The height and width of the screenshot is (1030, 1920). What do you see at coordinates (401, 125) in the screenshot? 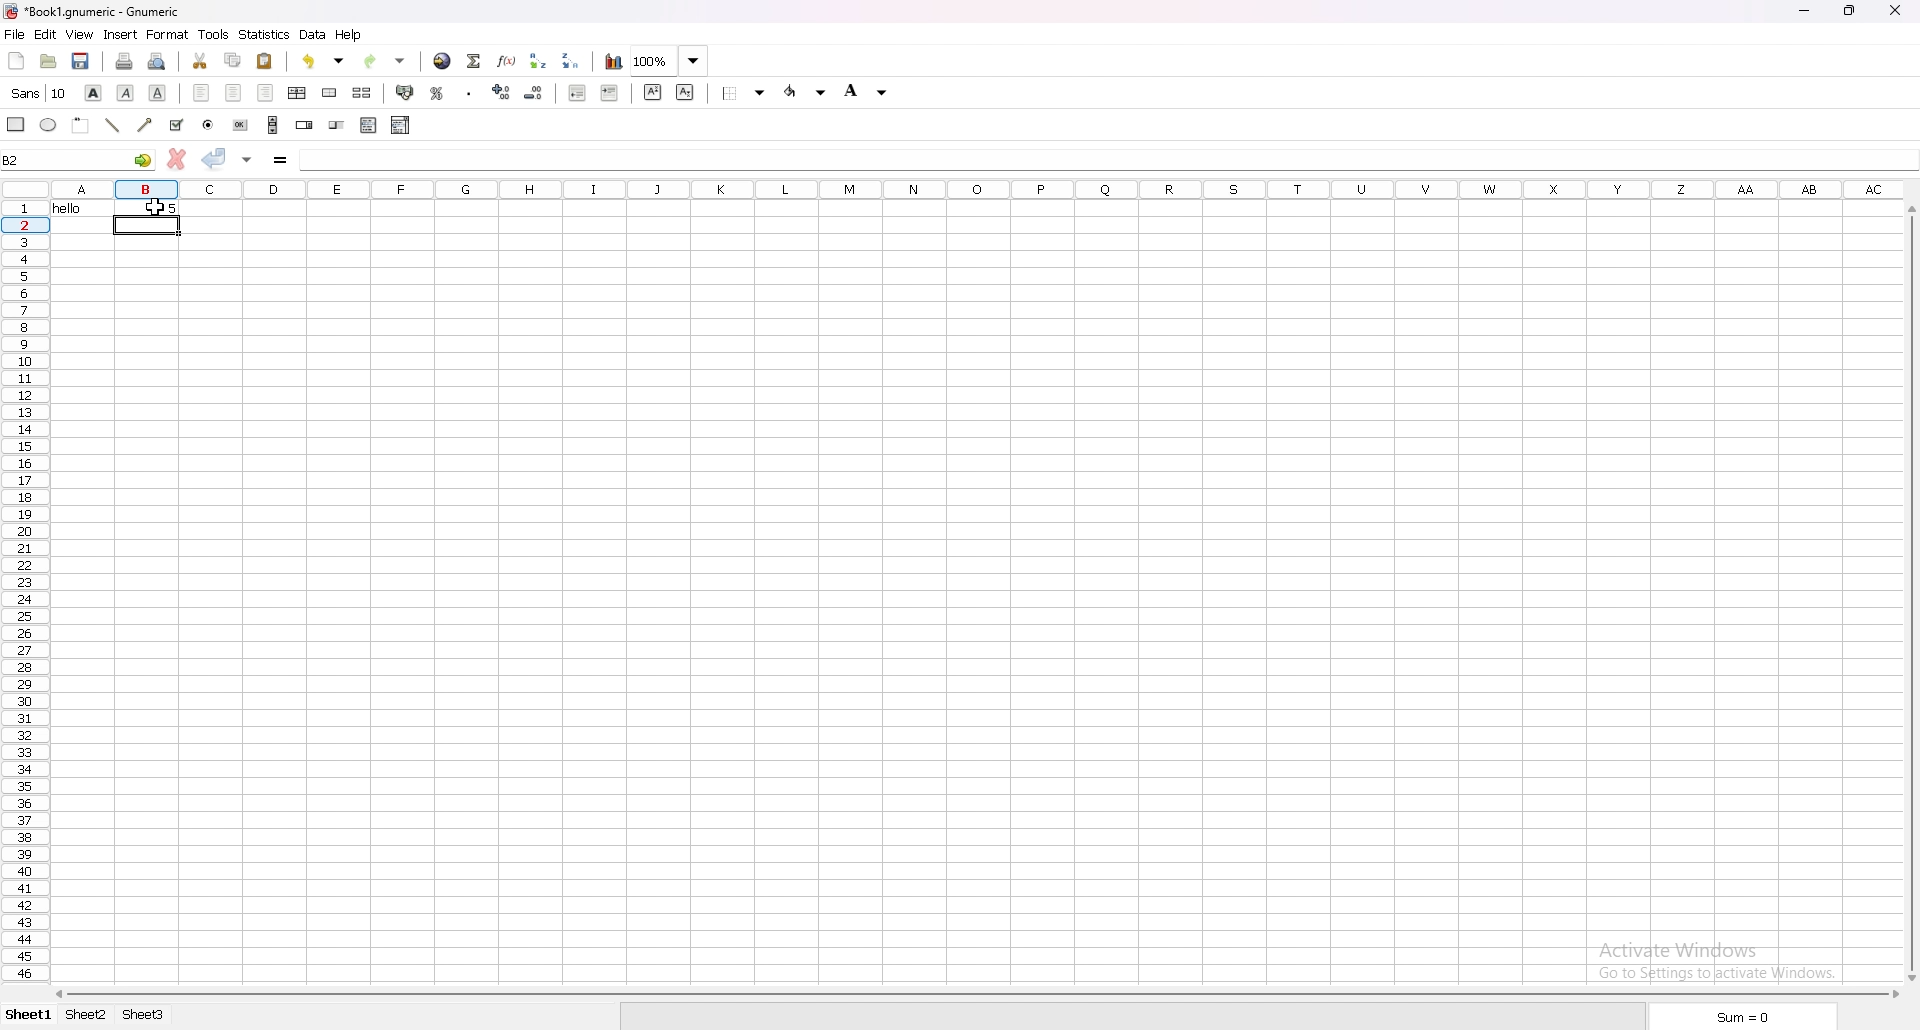
I see `combo box` at bounding box center [401, 125].